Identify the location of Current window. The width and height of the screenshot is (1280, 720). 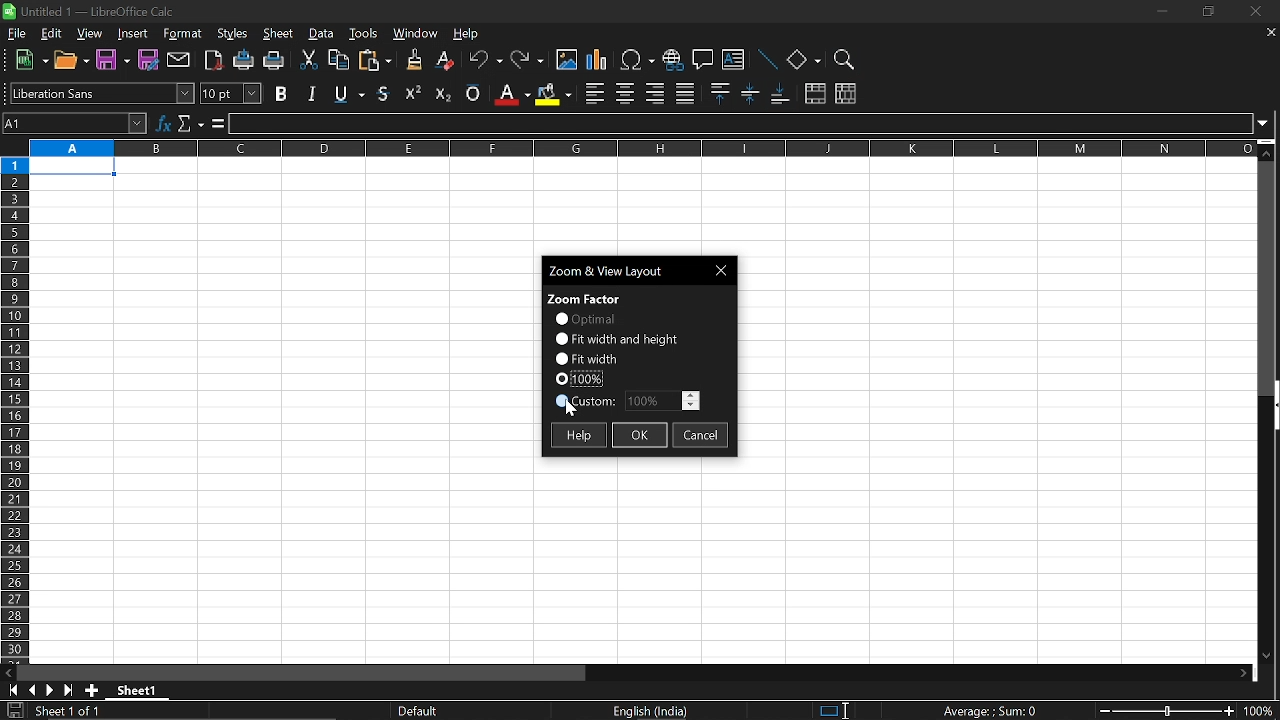
(97, 10).